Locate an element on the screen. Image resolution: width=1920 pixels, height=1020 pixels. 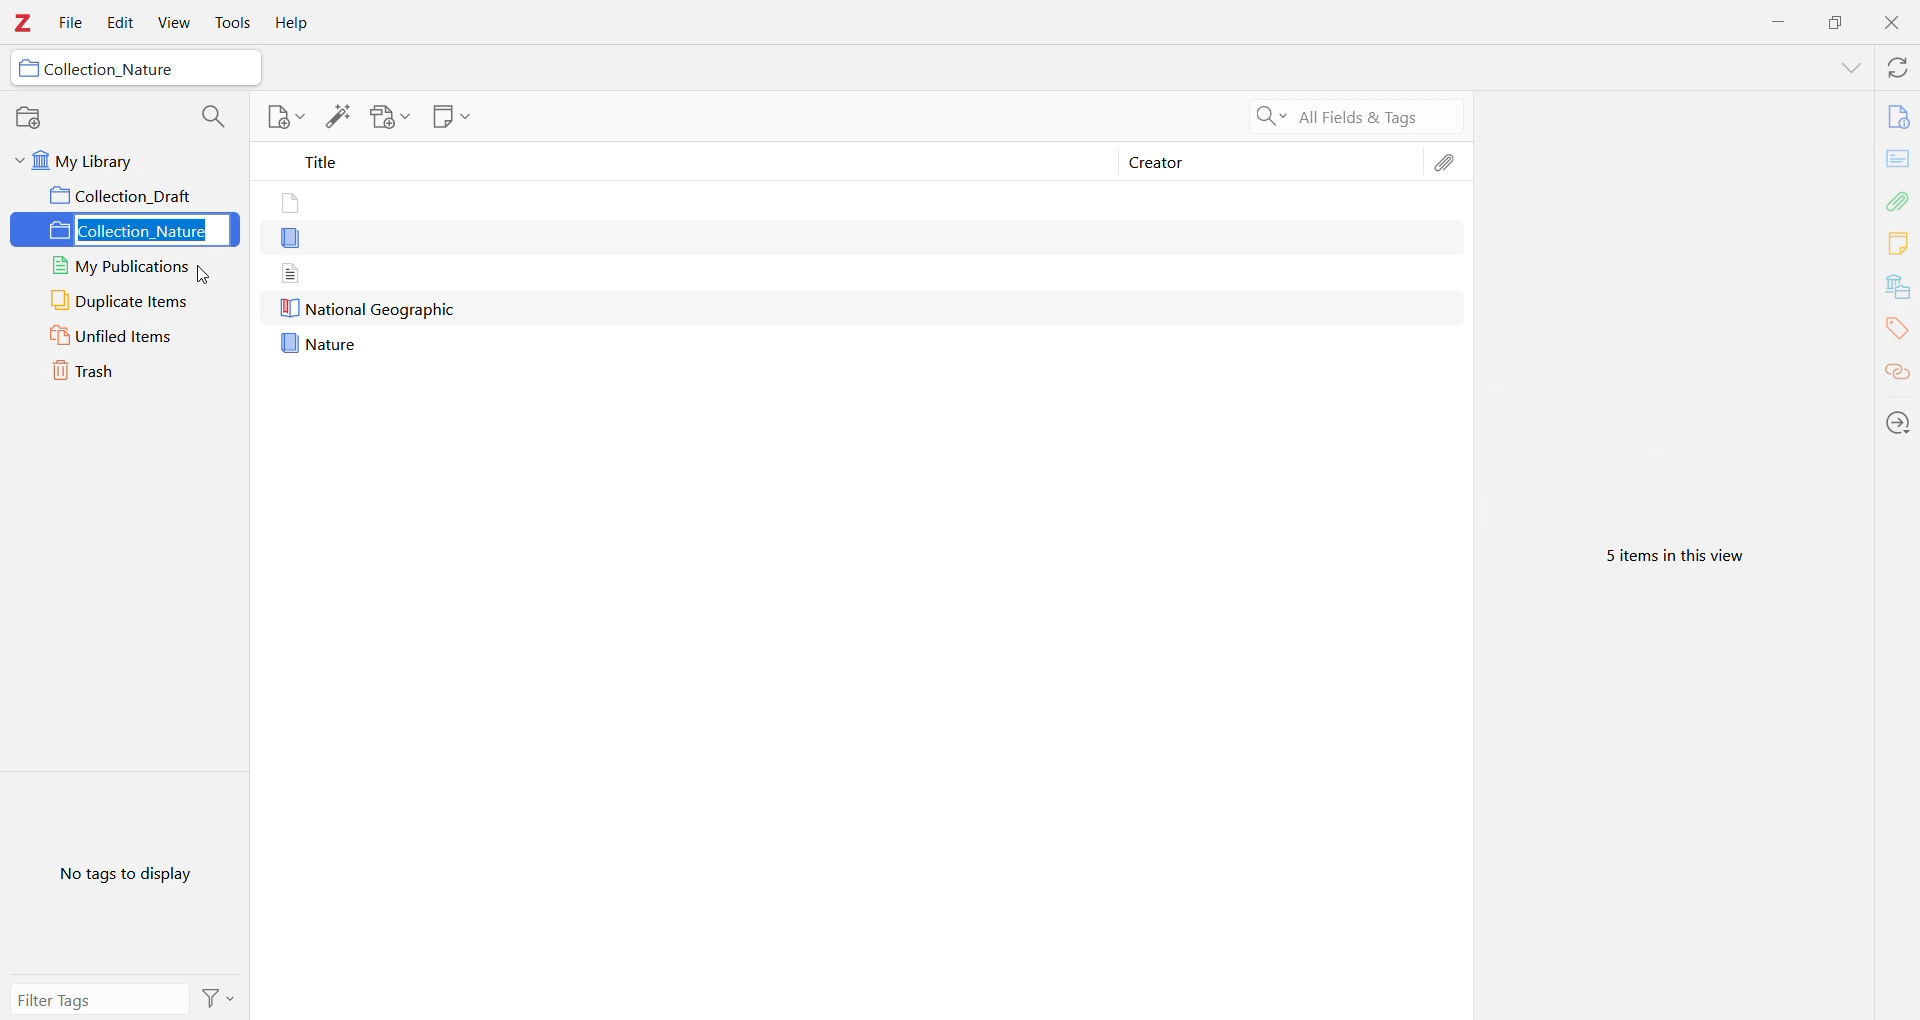
nature is located at coordinates (346, 342).